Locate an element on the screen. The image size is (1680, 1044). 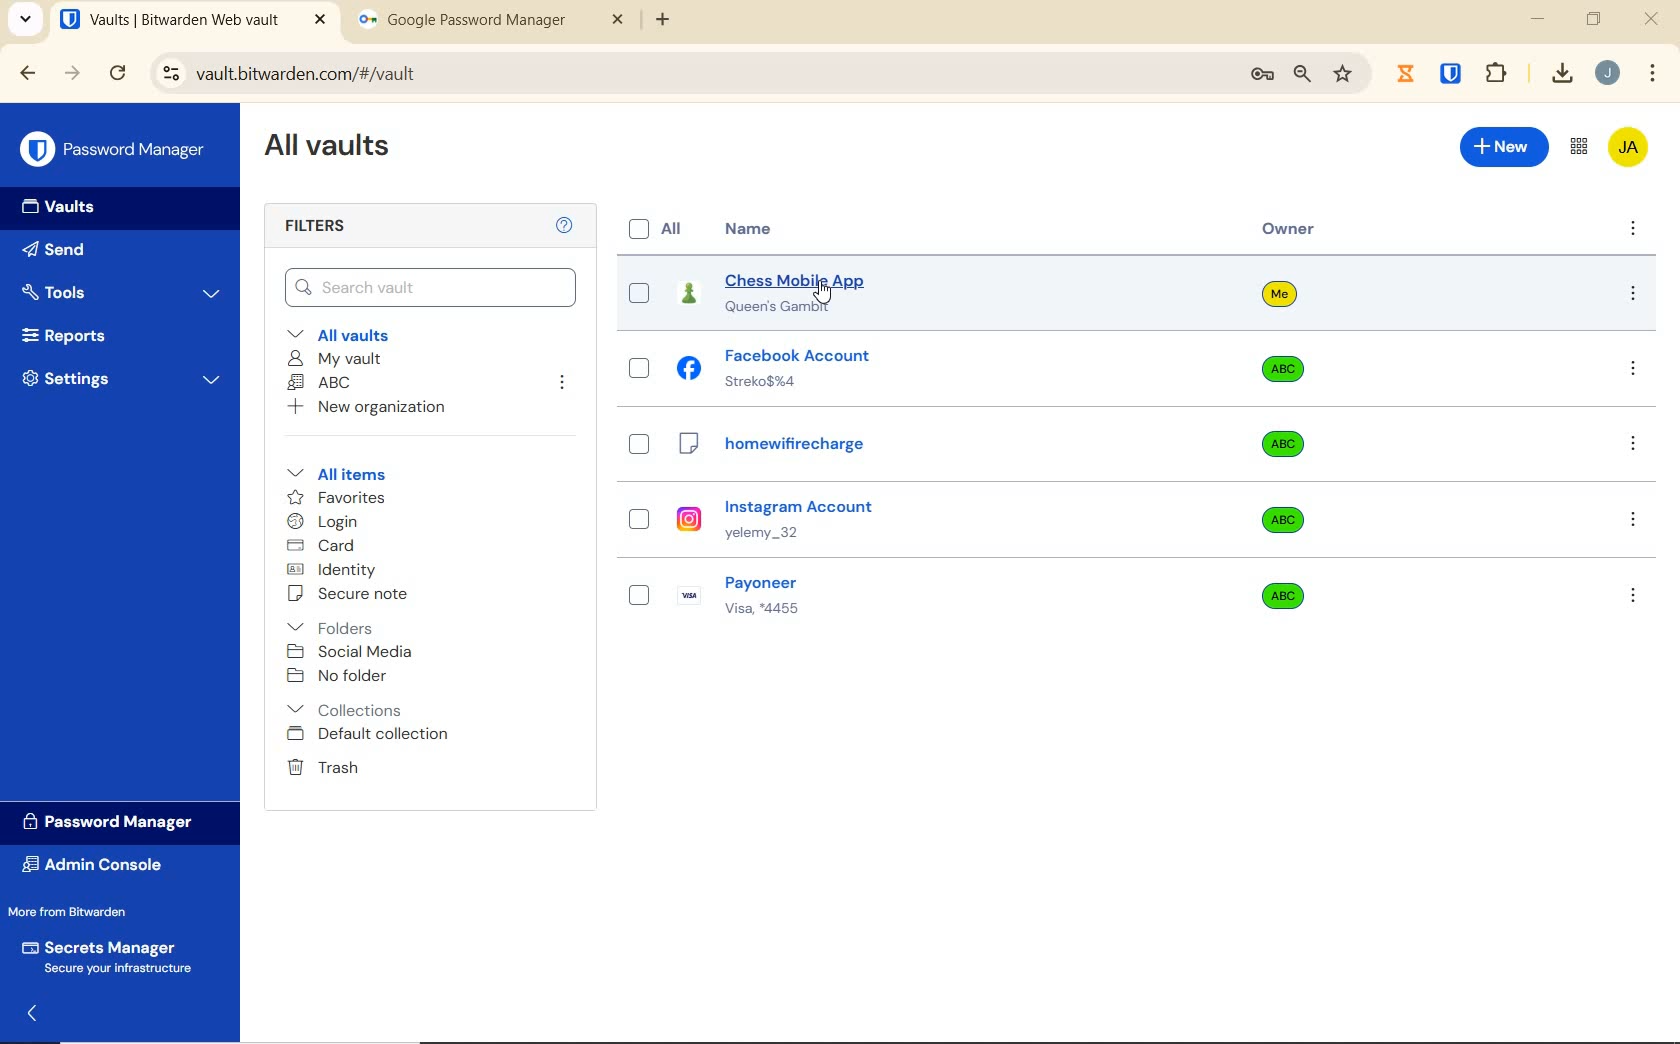
All items is located at coordinates (337, 474).